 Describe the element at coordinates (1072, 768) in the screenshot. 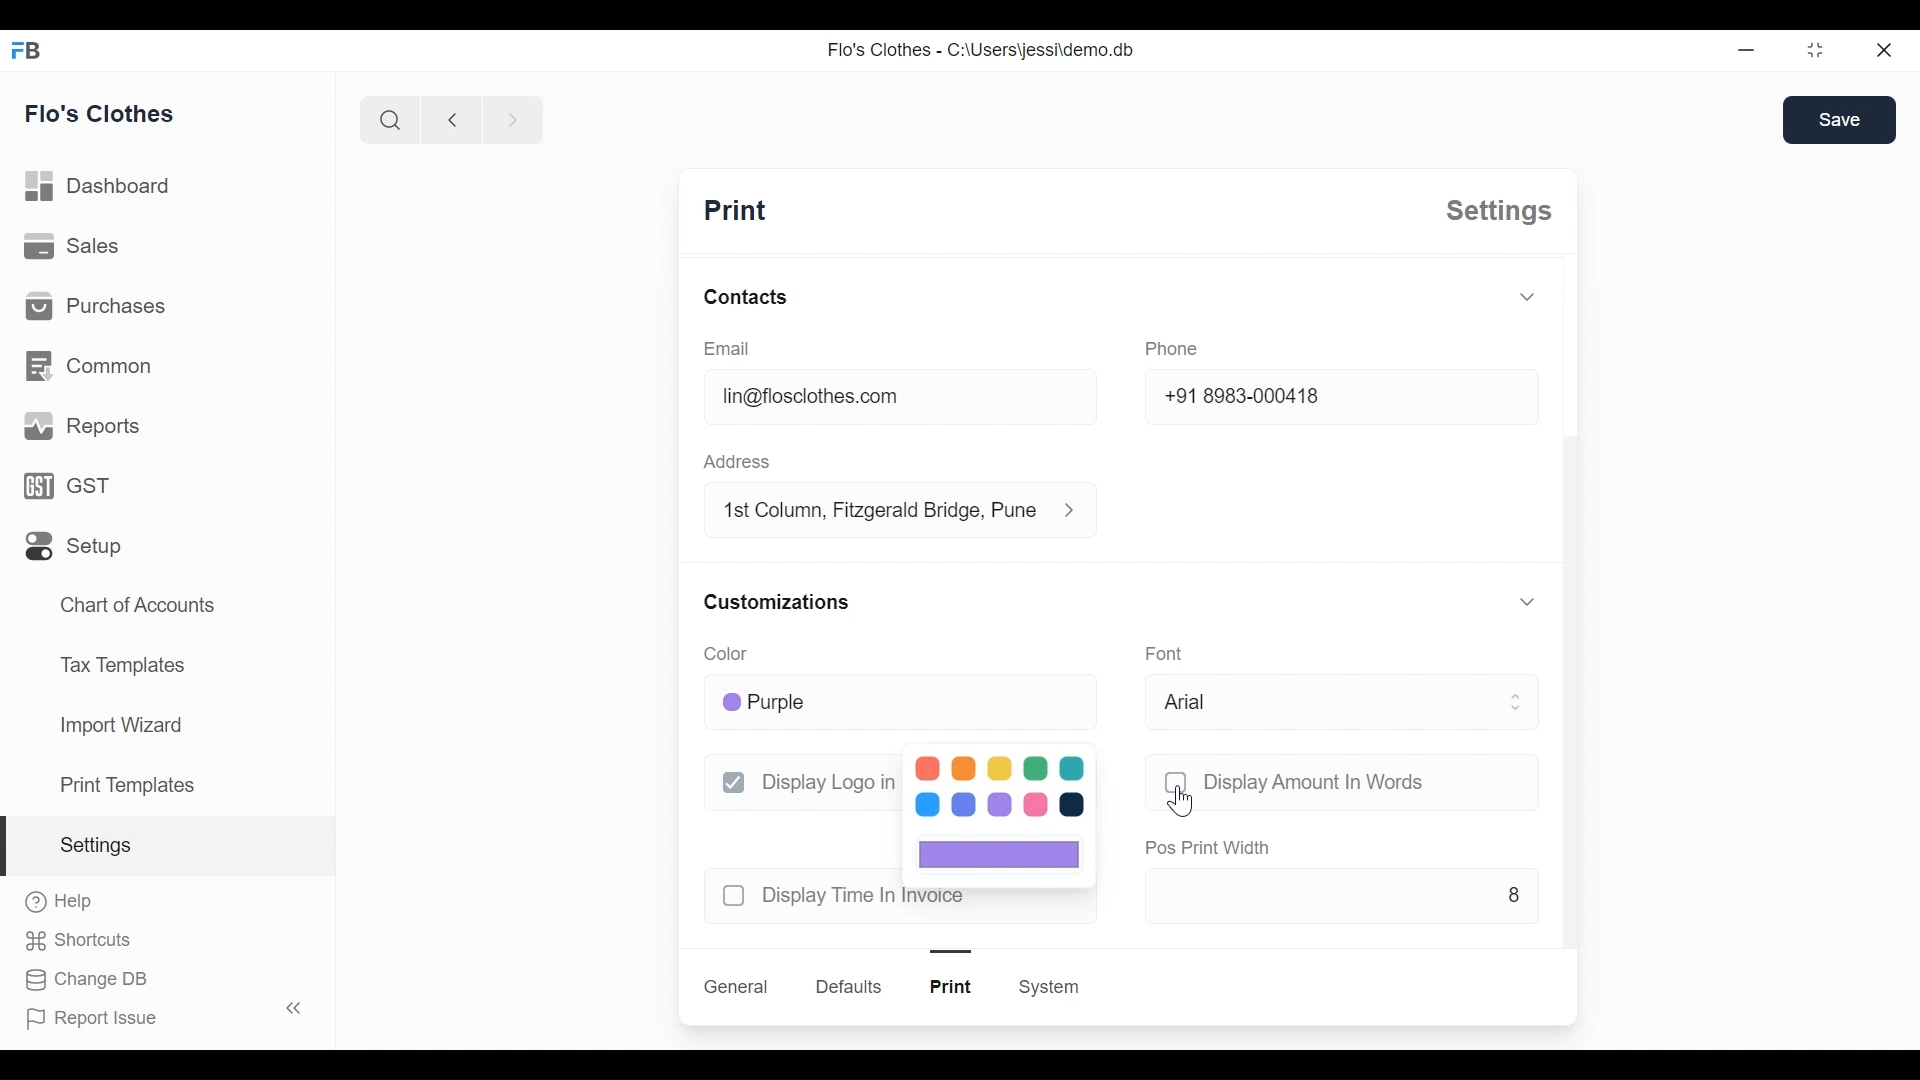

I see `color 5` at that location.